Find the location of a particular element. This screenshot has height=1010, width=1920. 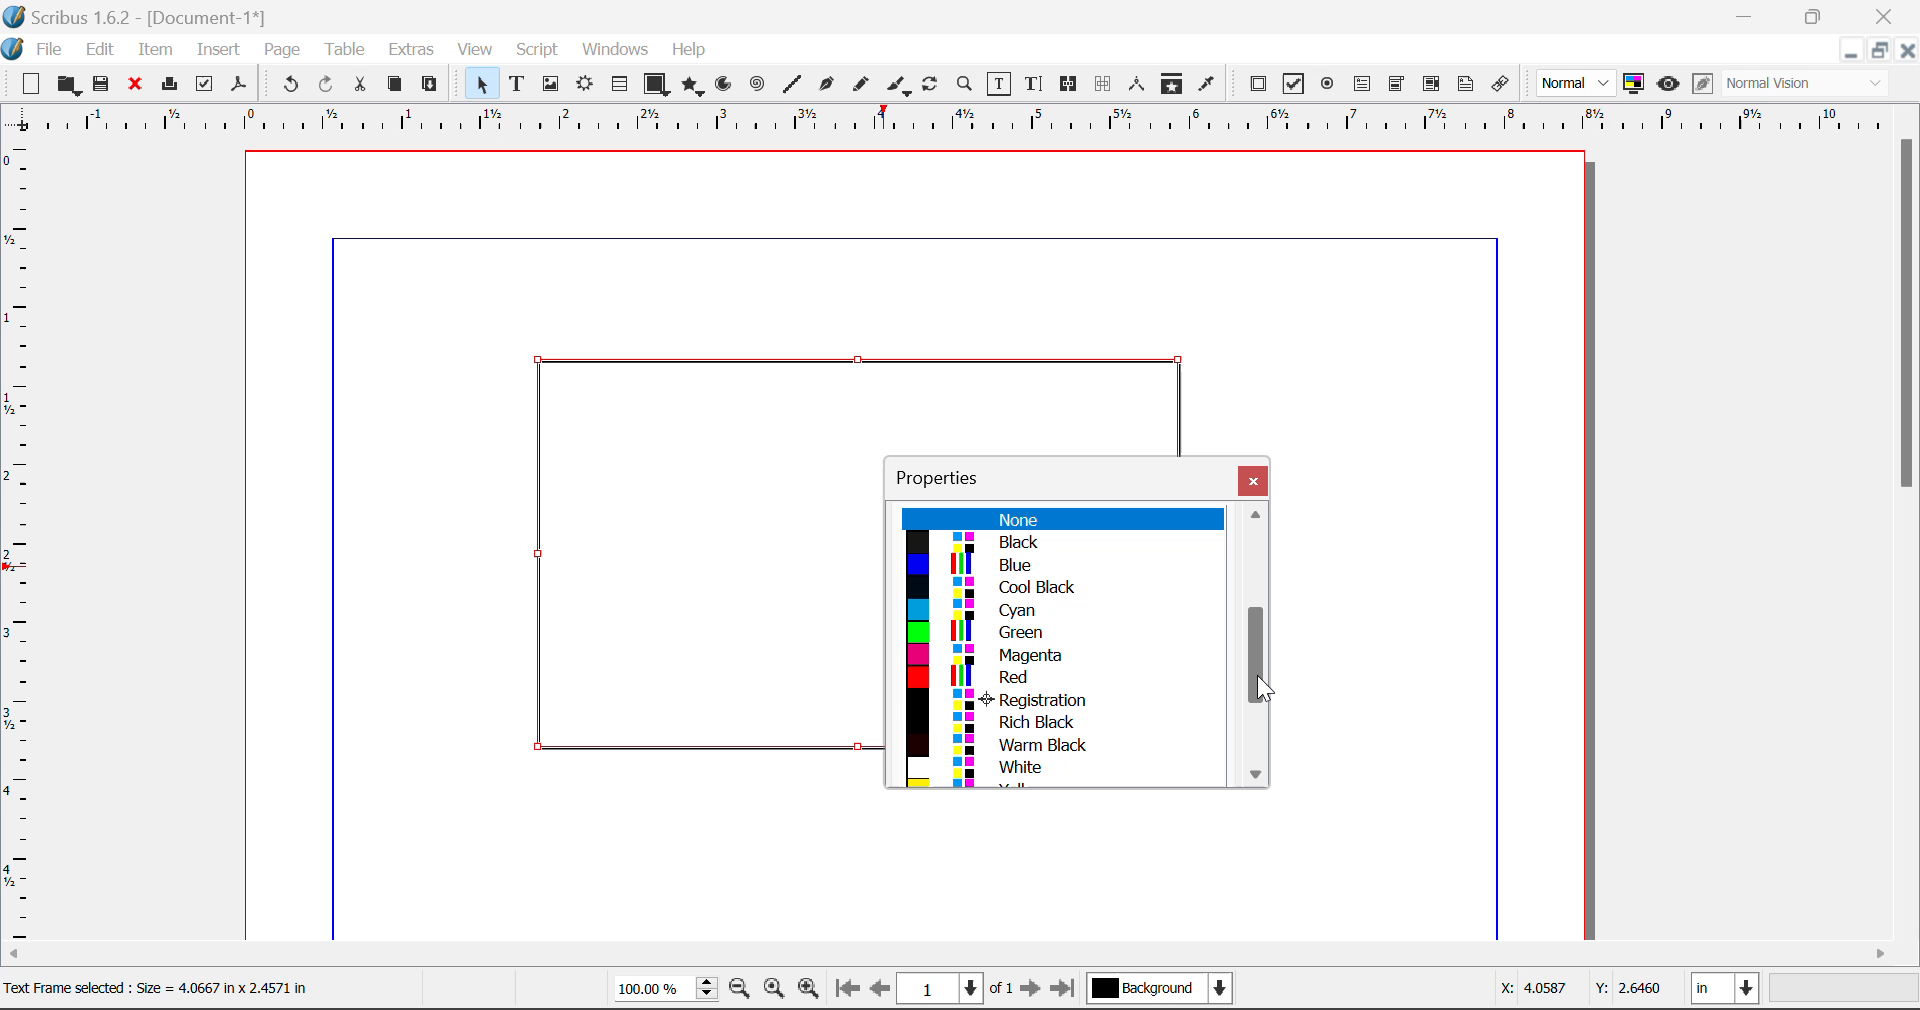

Pdf Combo Box is located at coordinates (1397, 82).